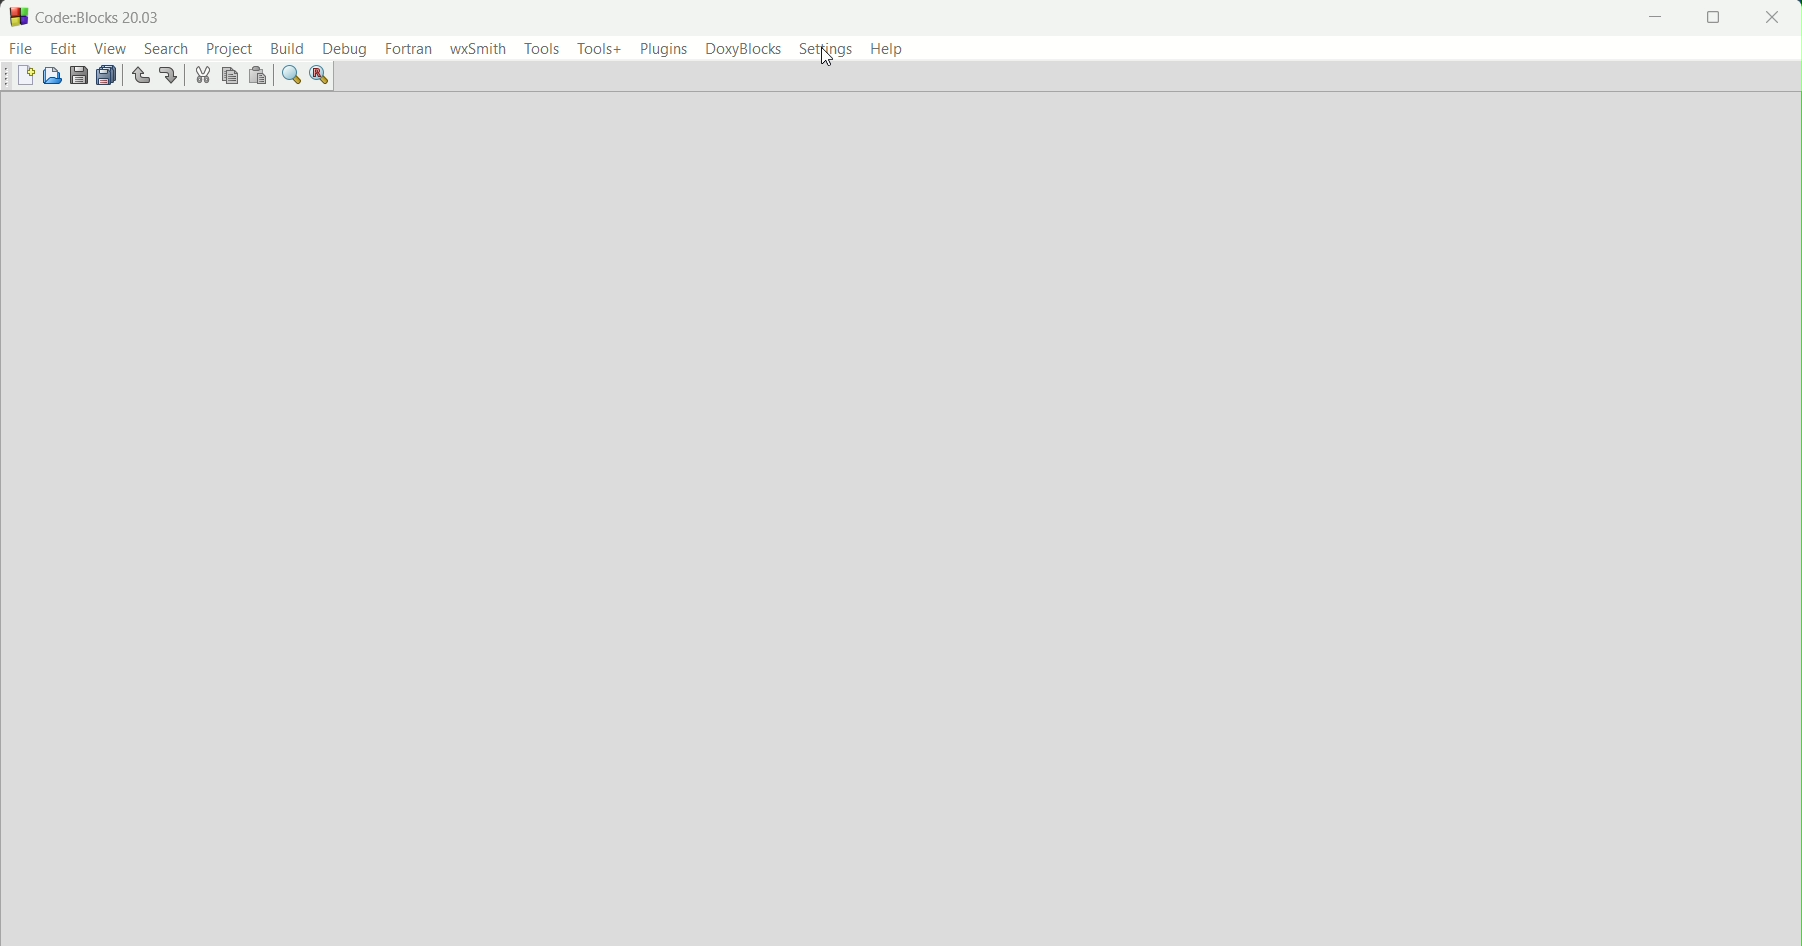  Describe the element at coordinates (228, 50) in the screenshot. I see `project` at that location.